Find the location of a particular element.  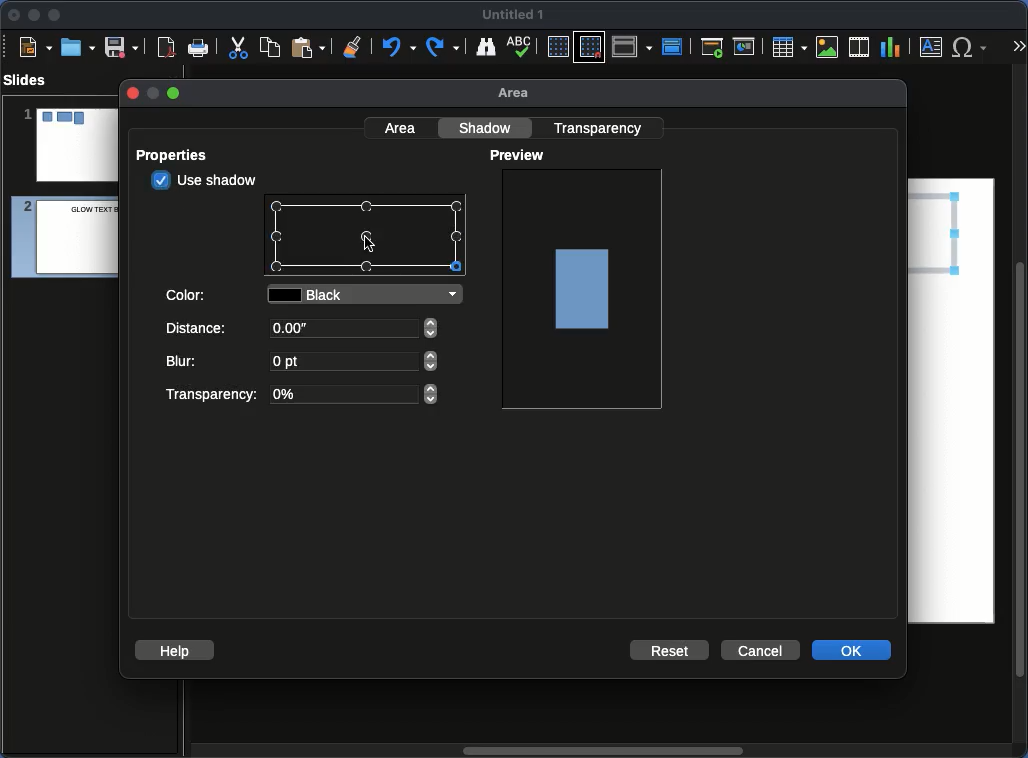

Area is located at coordinates (402, 127).